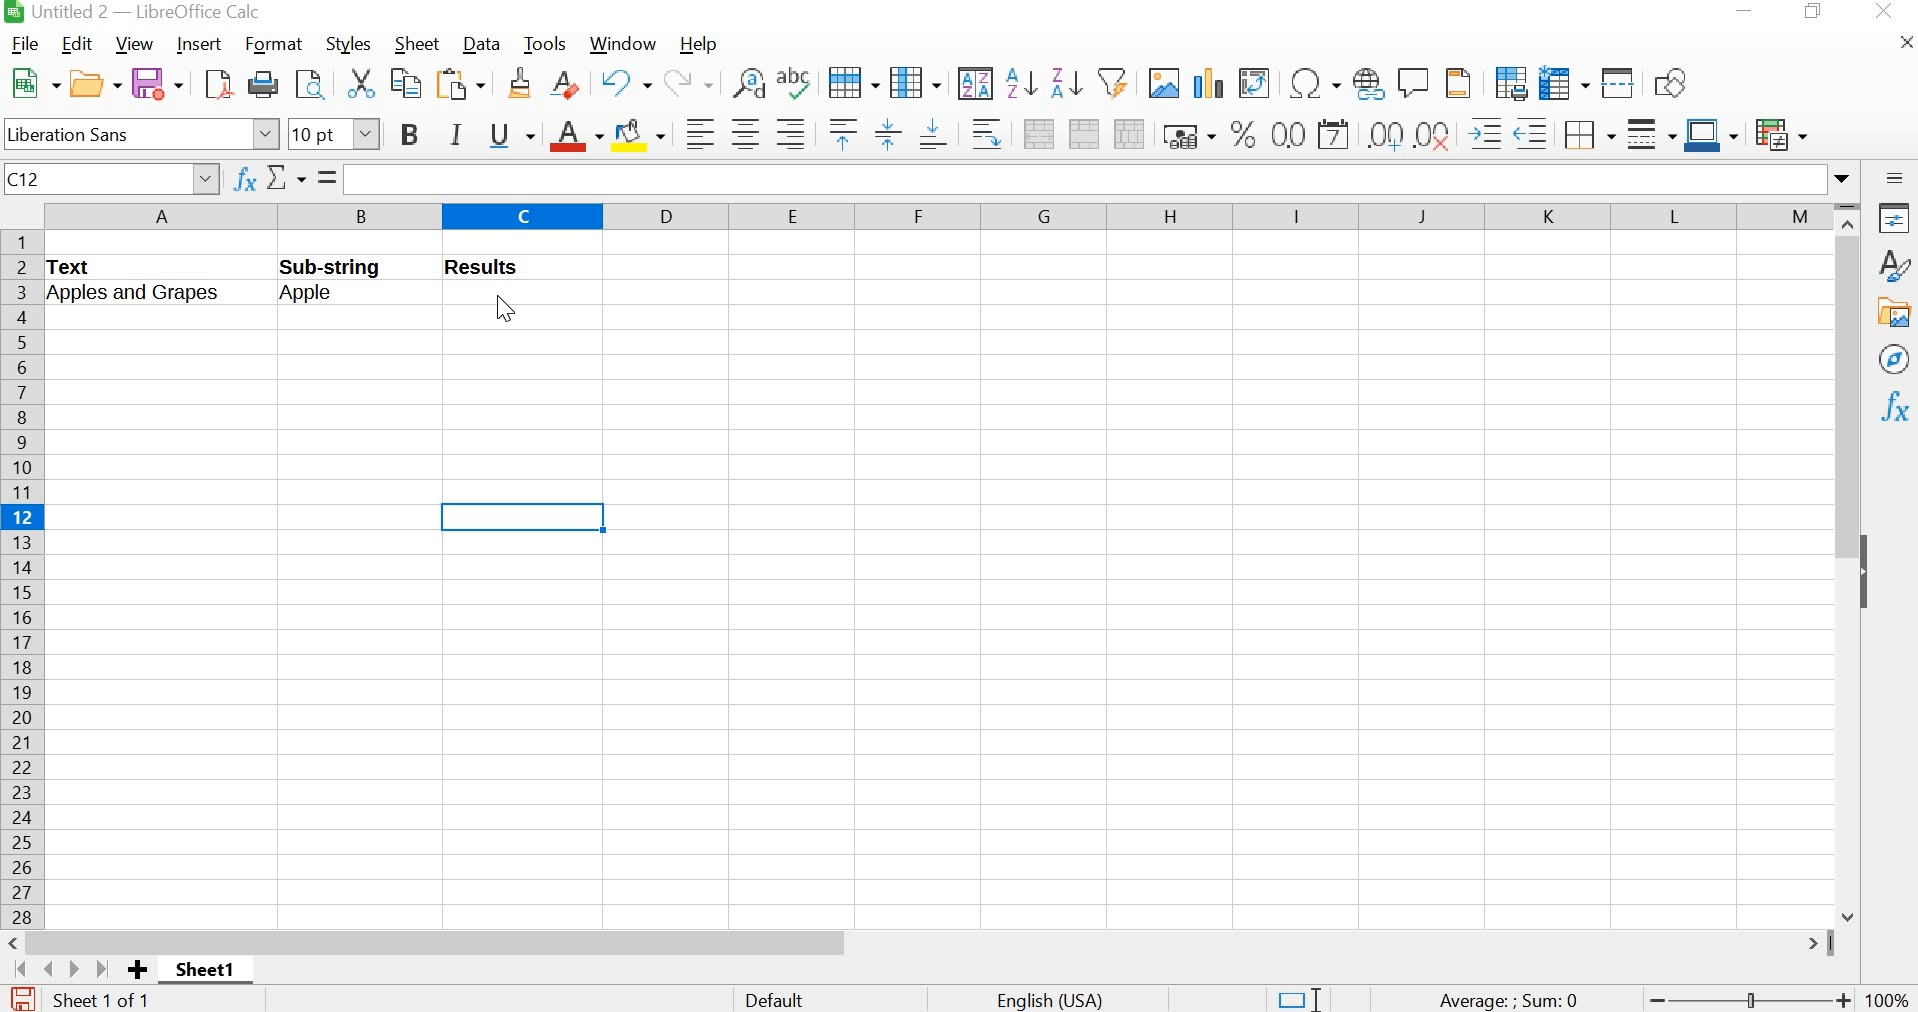 Image resolution: width=1918 pixels, height=1012 pixels. What do you see at coordinates (159, 83) in the screenshot?
I see `save` at bounding box center [159, 83].